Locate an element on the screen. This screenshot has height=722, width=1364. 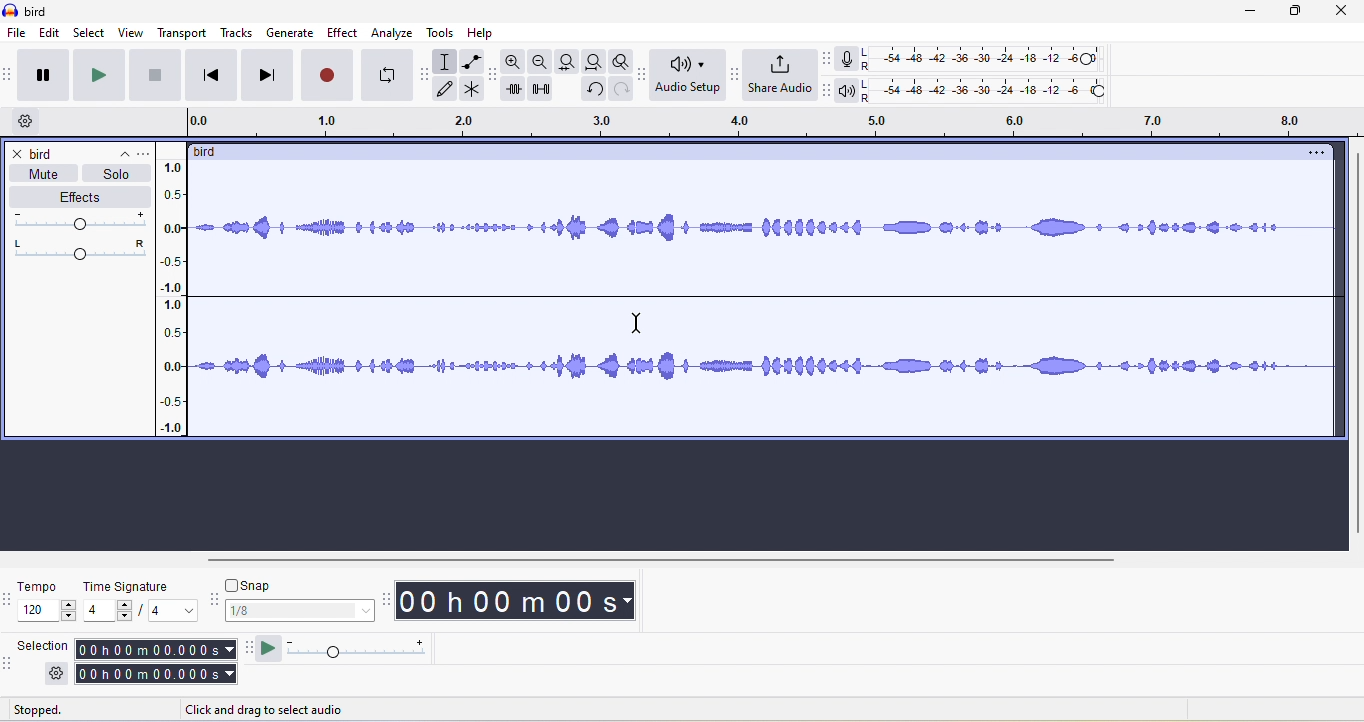
playback level is located at coordinates (991, 92).